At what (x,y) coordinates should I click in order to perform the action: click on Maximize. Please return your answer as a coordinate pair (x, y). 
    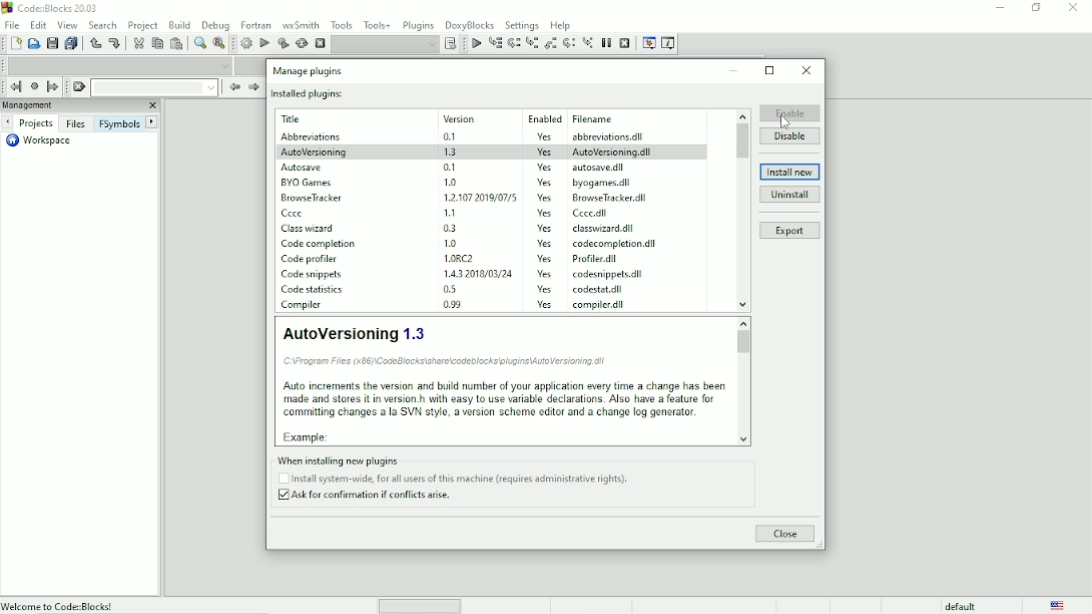
    Looking at the image, I should click on (771, 70).